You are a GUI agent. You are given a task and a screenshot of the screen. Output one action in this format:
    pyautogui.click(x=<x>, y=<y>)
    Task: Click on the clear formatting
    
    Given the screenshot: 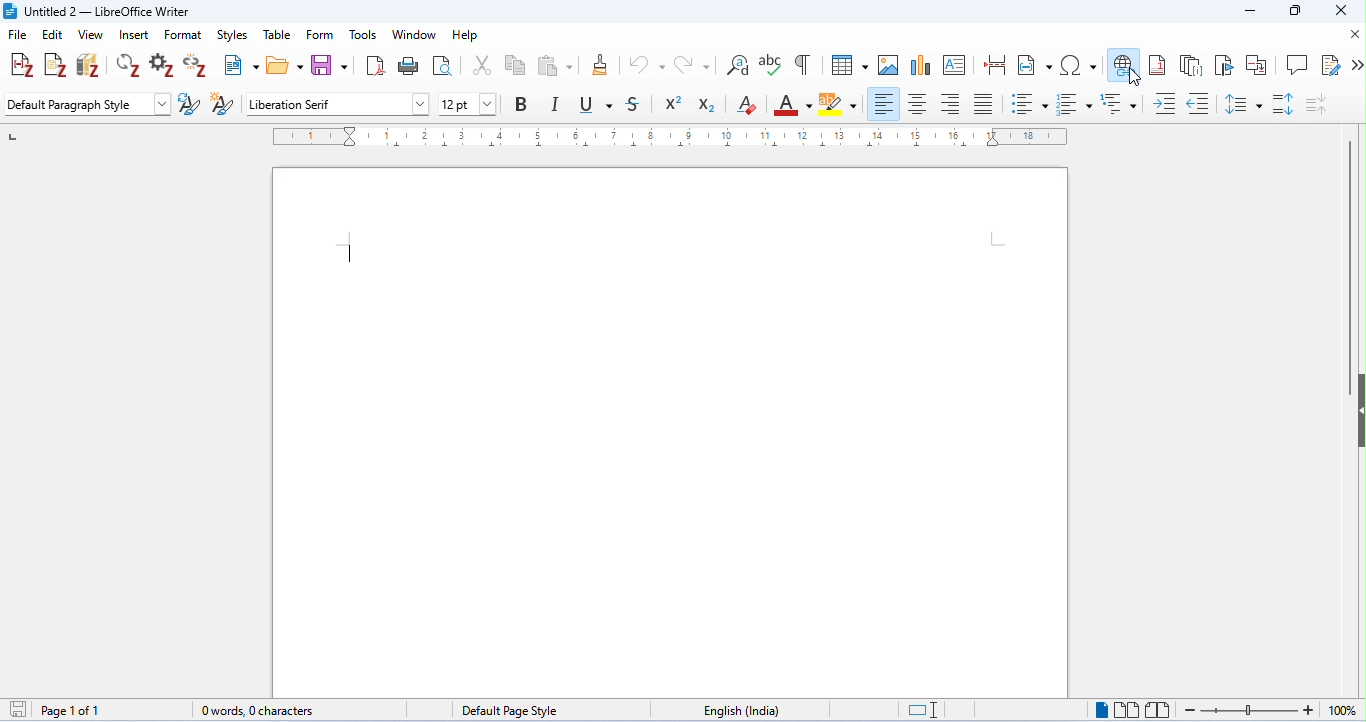 What is the action you would take?
    pyautogui.click(x=748, y=105)
    